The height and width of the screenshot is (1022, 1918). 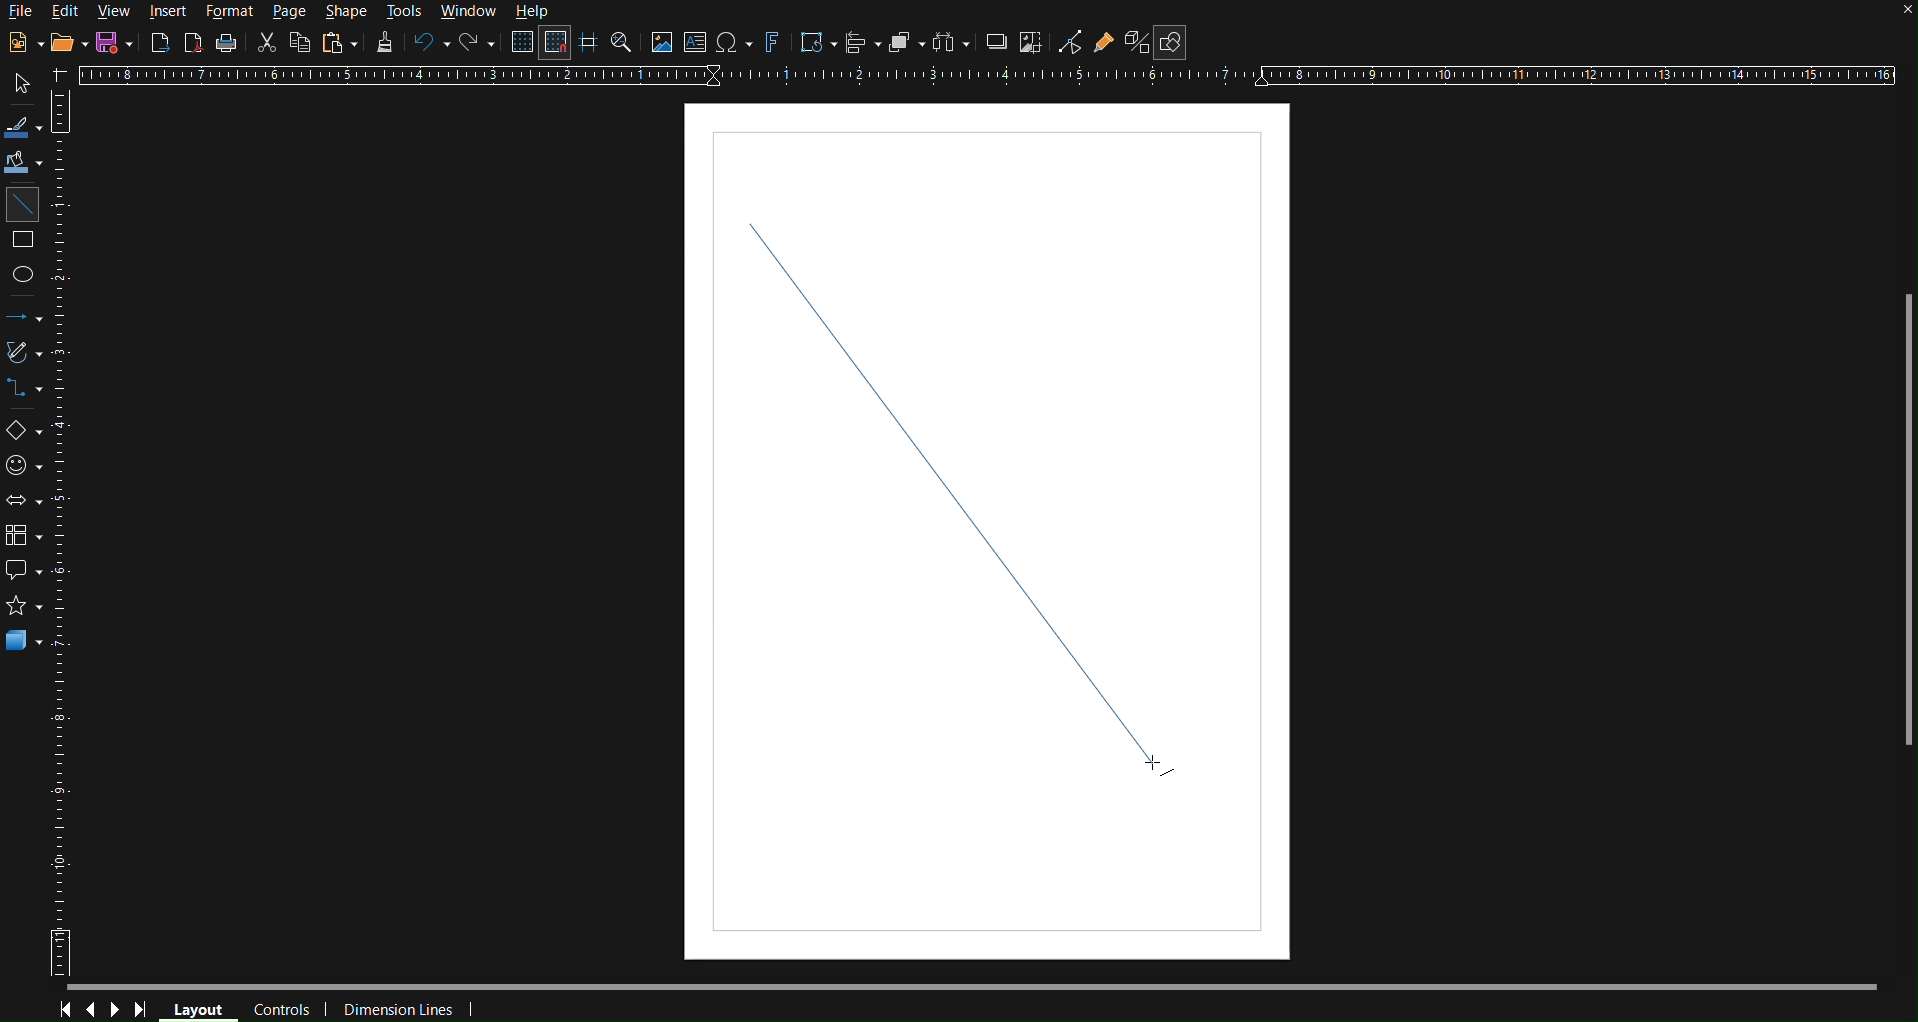 What do you see at coordinates (863, 42) in the screenshot?
I see `Align Objects` at bounding box center [863, 42].